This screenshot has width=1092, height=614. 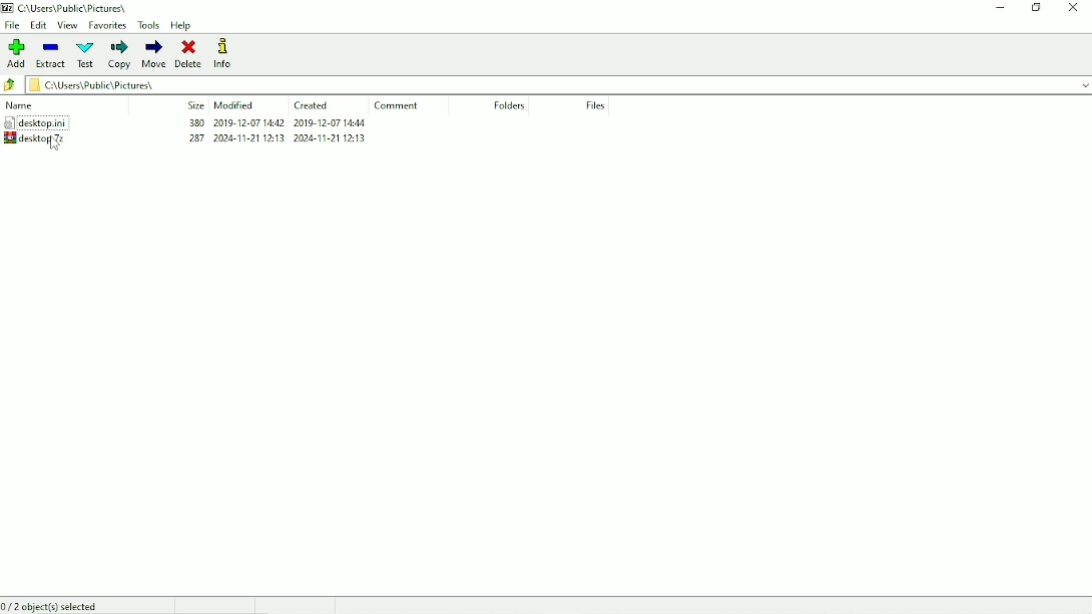 What do you see at coordinates (149, 26) in the screenshot?
I see `Tools` at bounding box center [149, 26].